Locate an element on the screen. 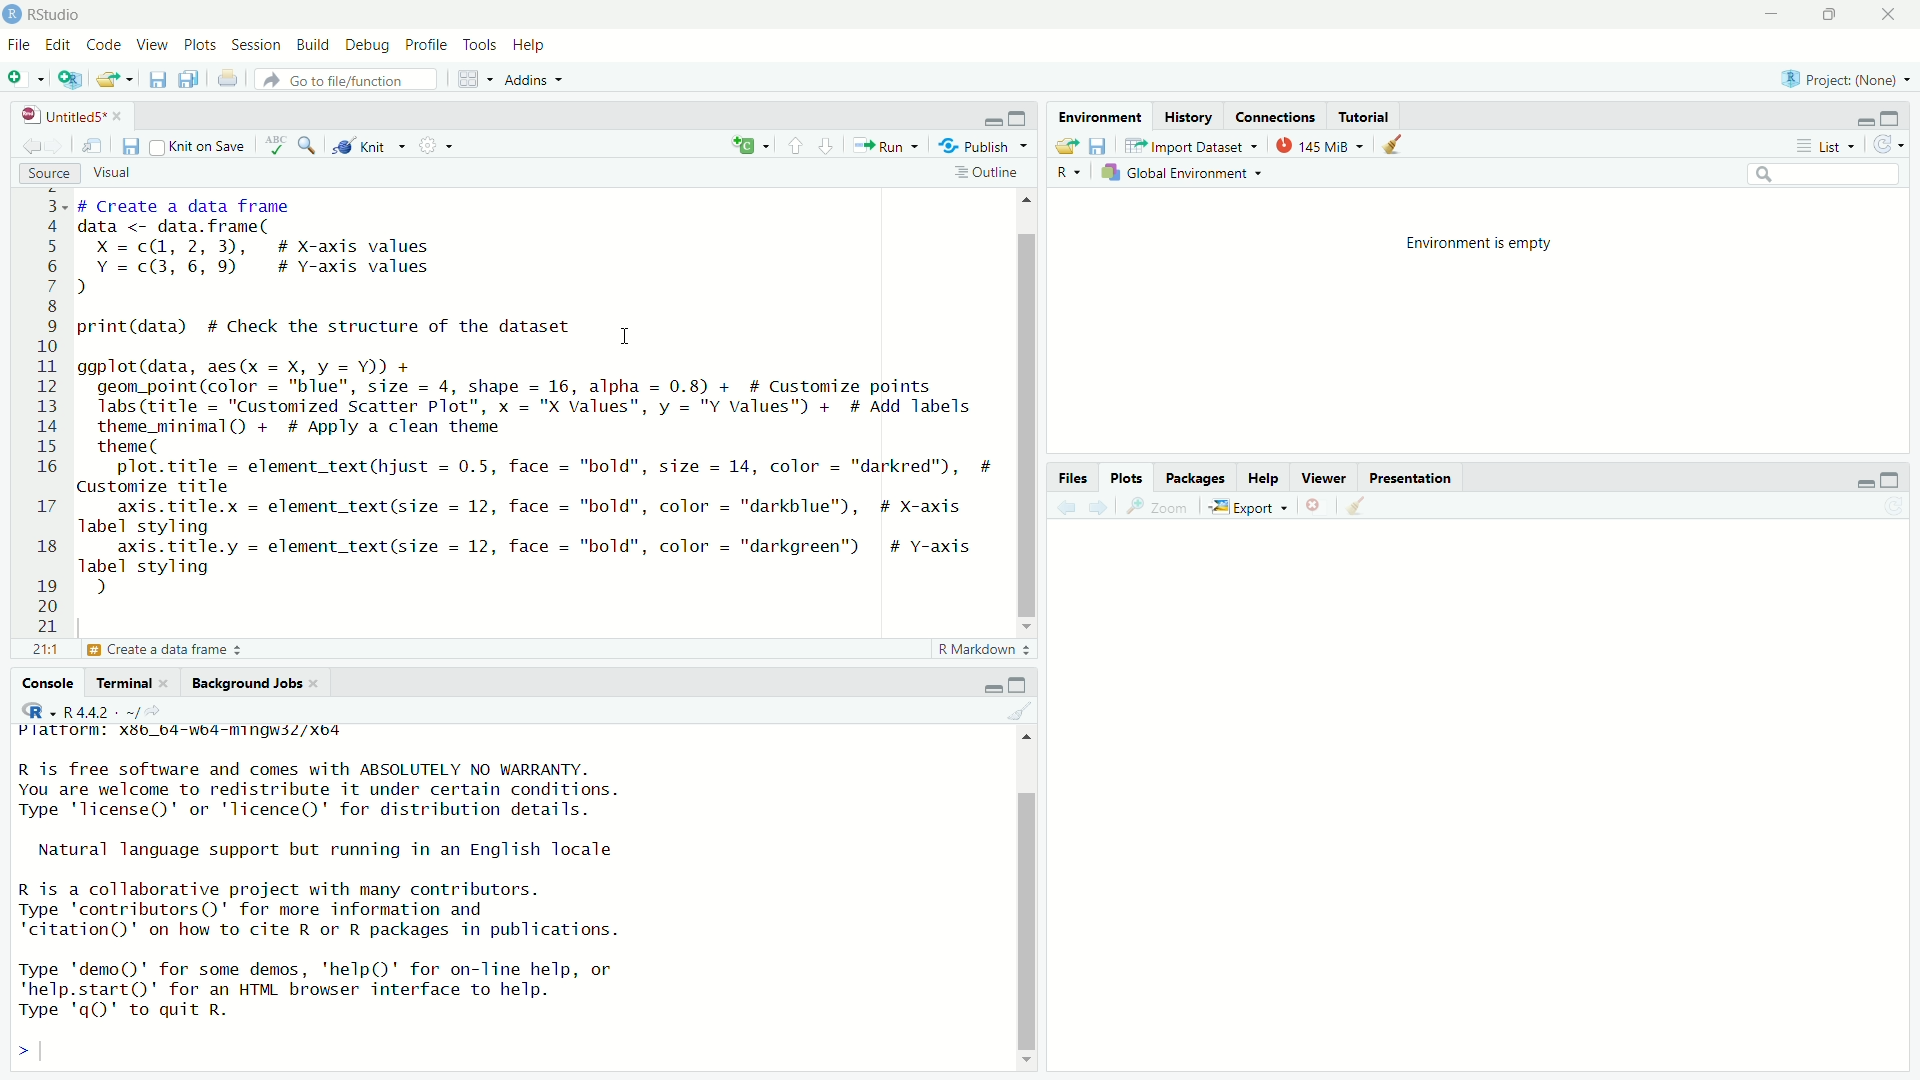 The height and width of the screenshot is (1080, 1920). Clear console is located at coordinates (1396, 146).